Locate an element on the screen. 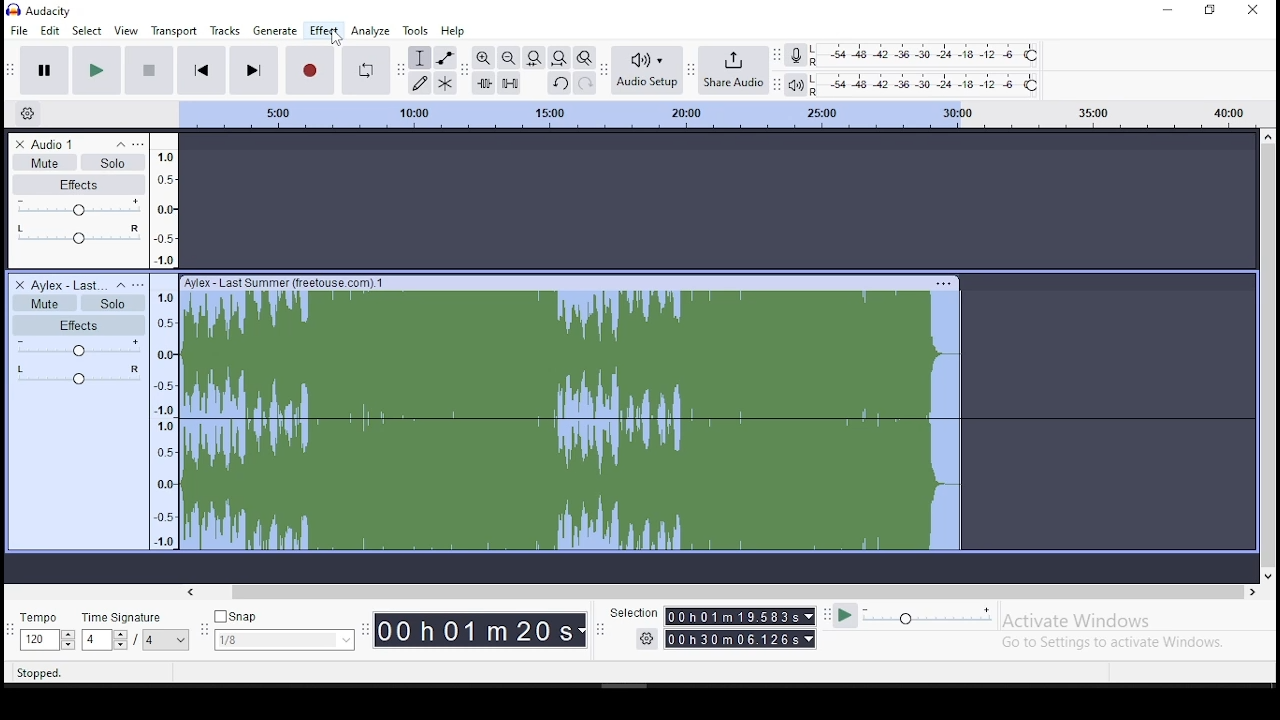  playback meter is located at coordinates (795, 85).